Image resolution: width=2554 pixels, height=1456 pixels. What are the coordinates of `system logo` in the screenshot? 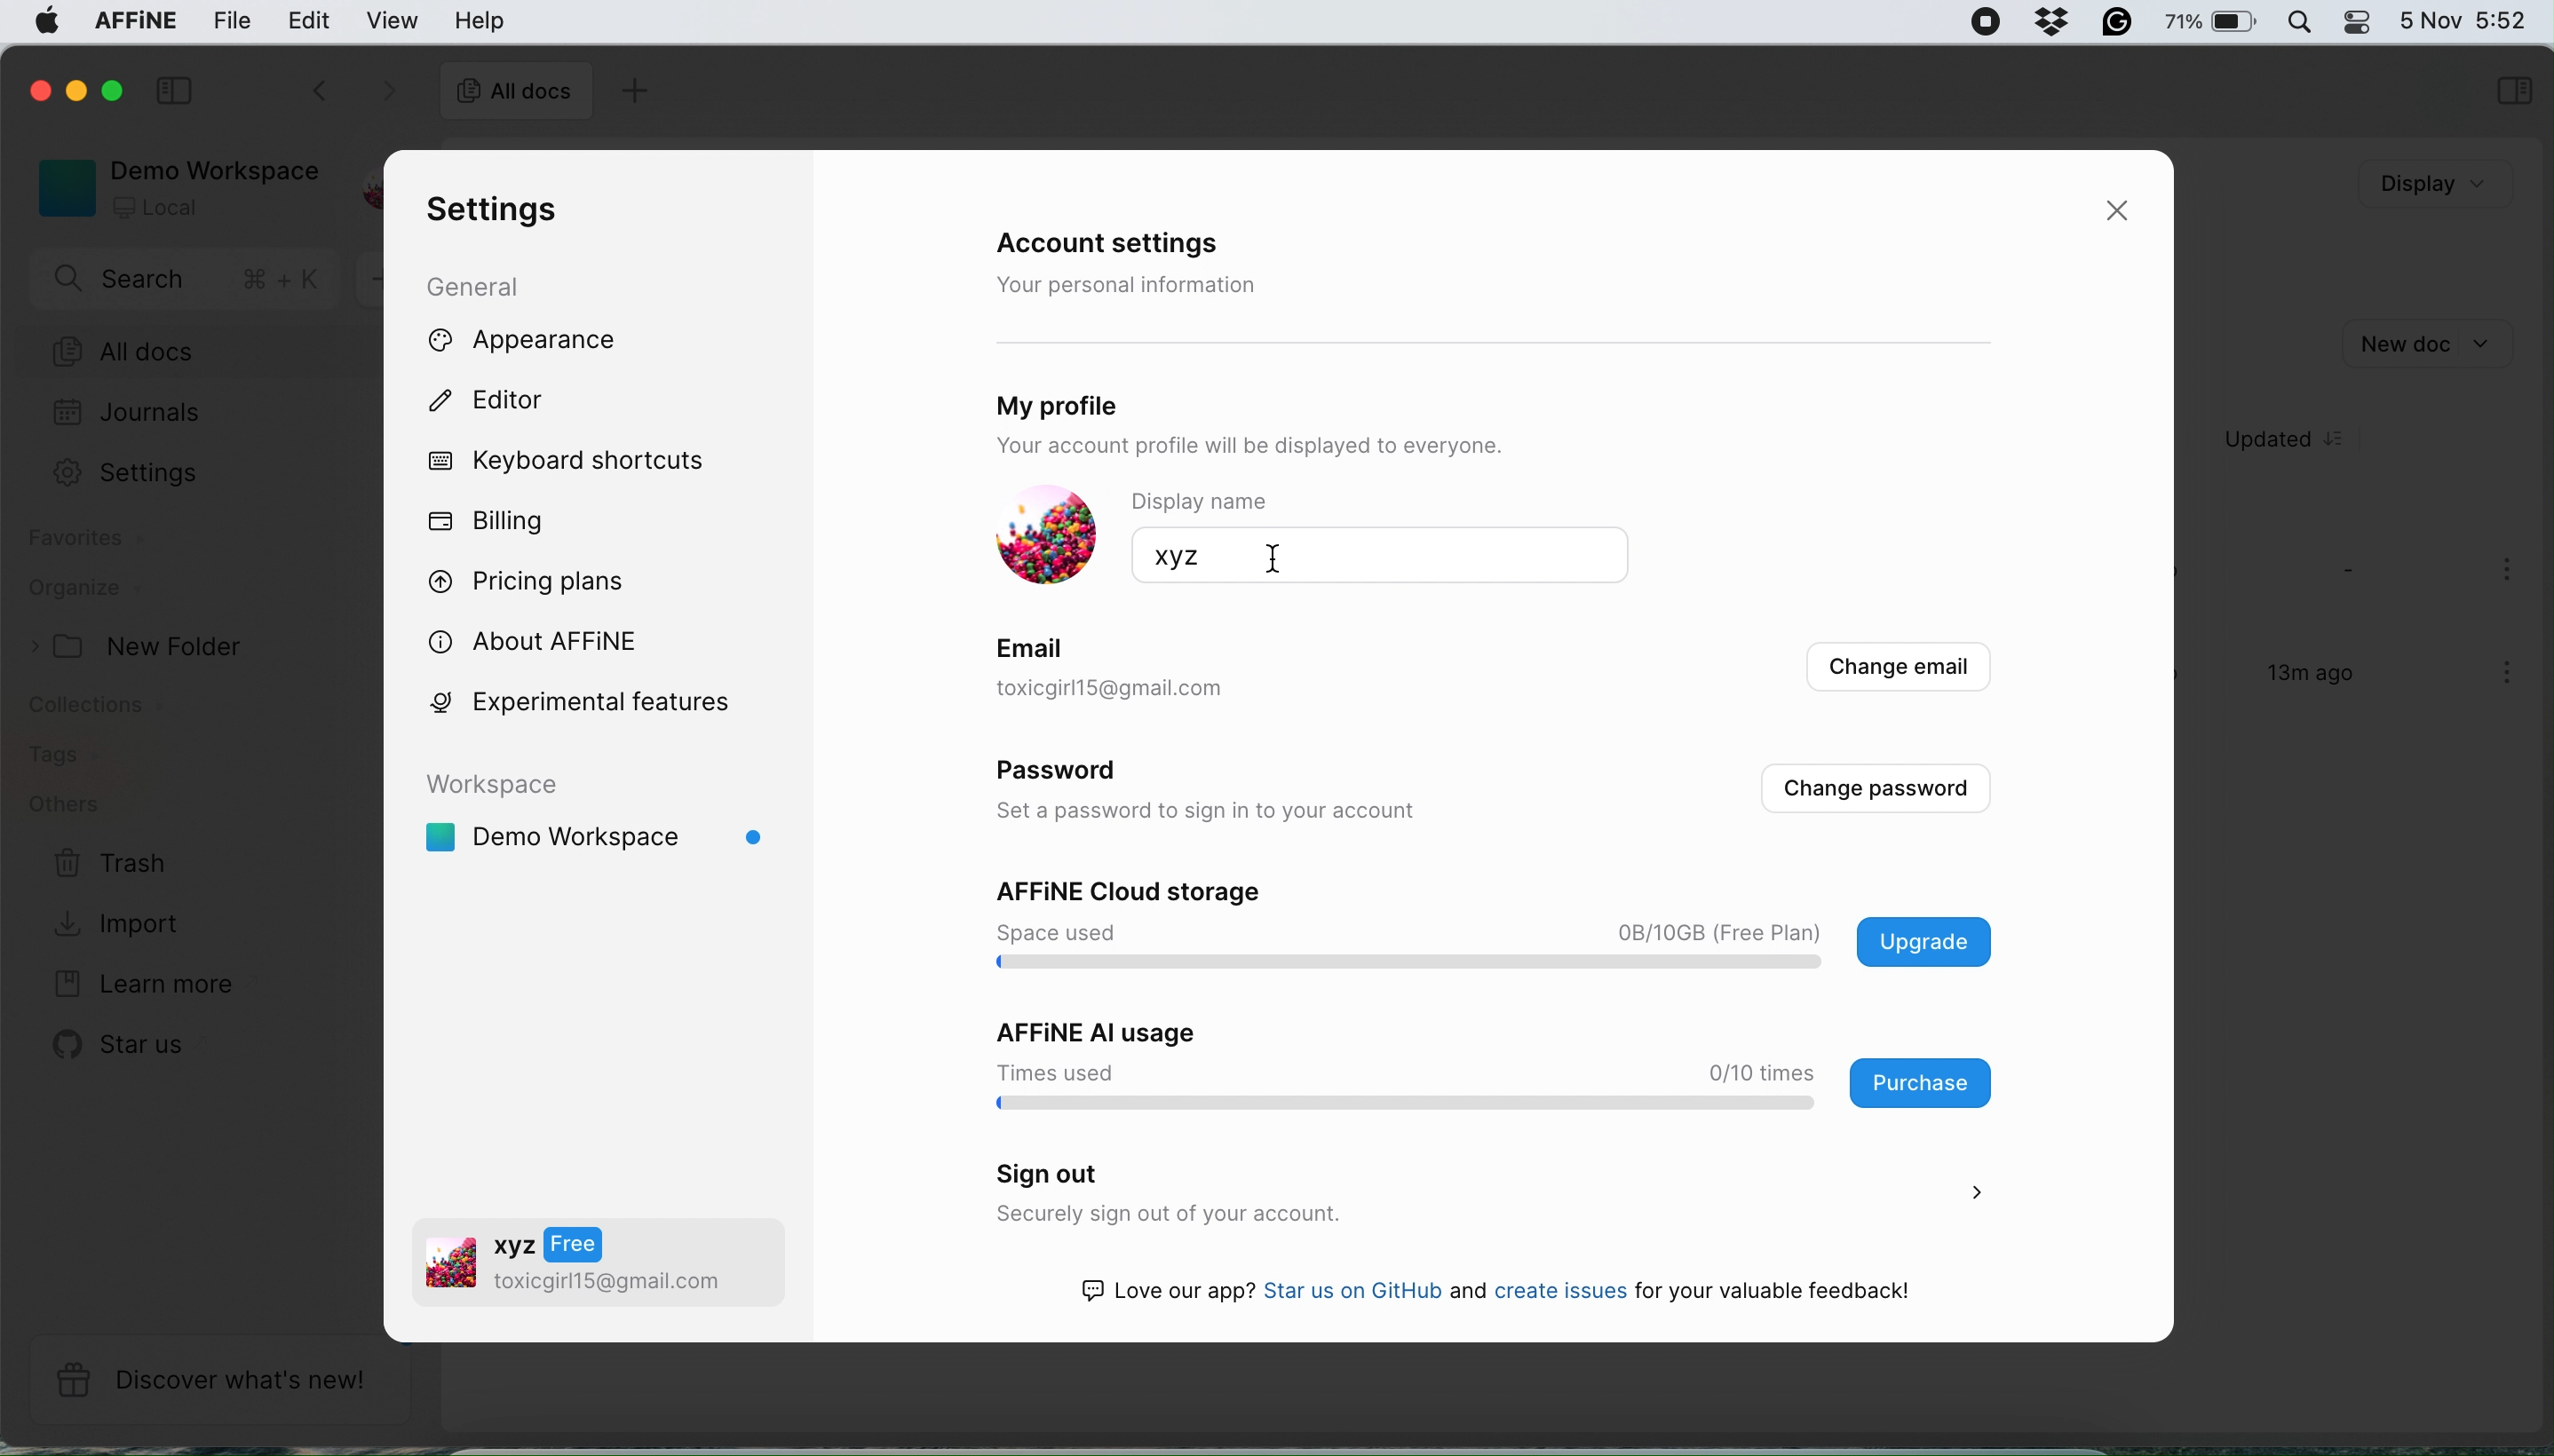 It's located at (38, 24).